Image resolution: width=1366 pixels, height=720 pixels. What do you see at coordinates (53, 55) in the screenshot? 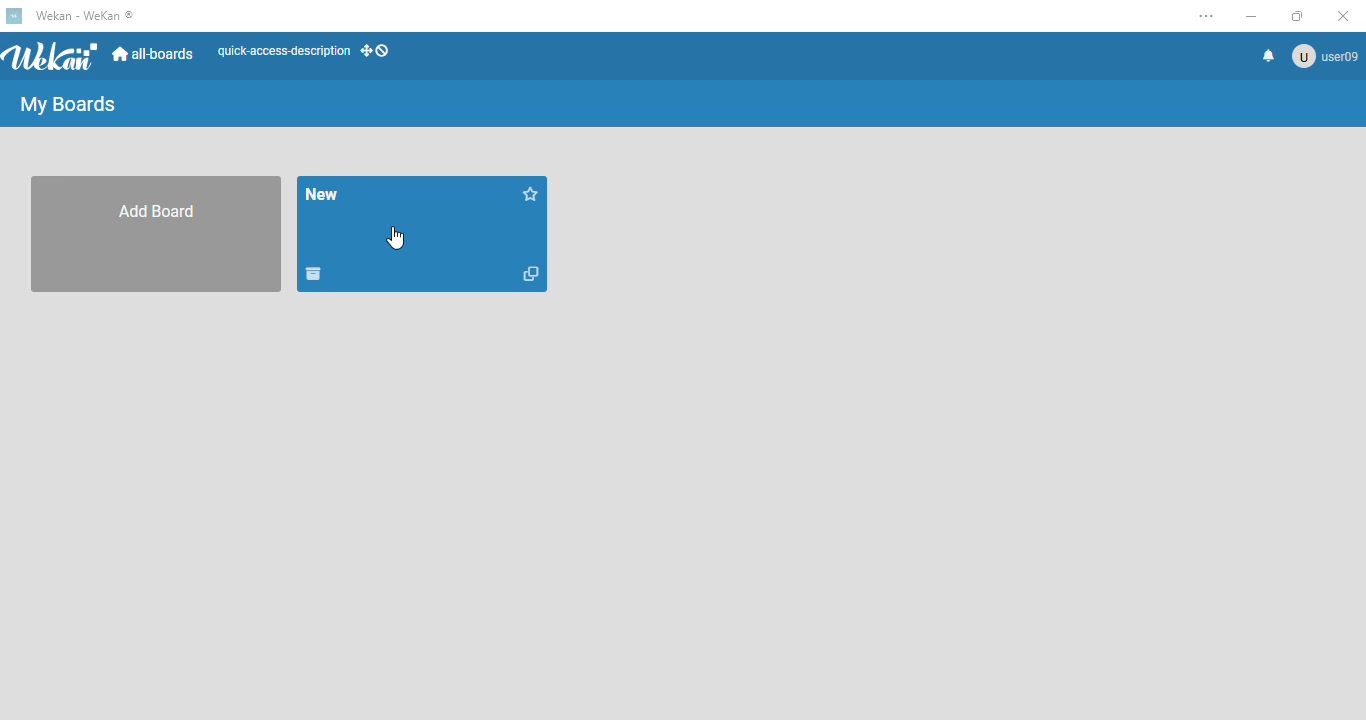
I see `wekan` at bounding box center [53, 55].